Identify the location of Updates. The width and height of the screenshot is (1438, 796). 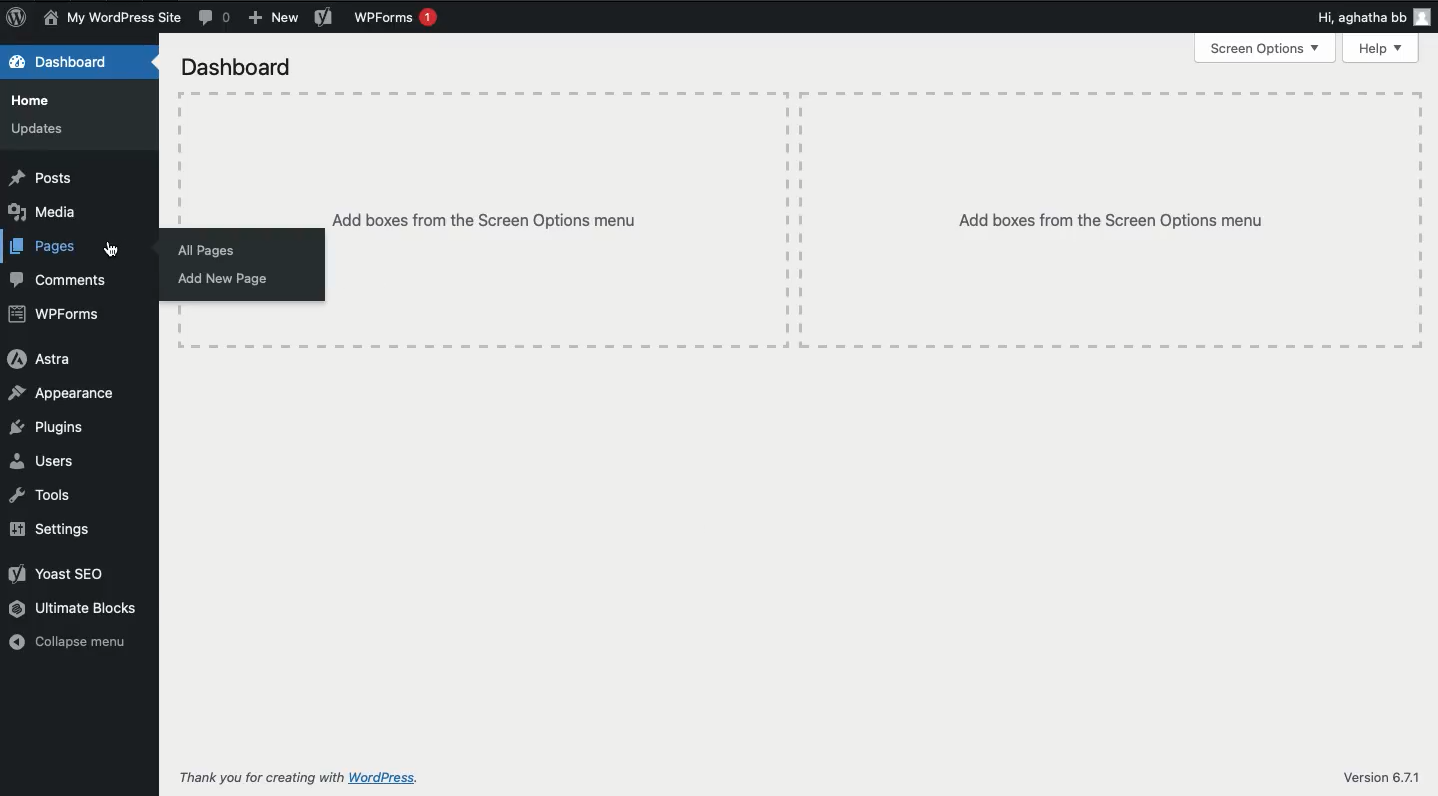
(39, 127).